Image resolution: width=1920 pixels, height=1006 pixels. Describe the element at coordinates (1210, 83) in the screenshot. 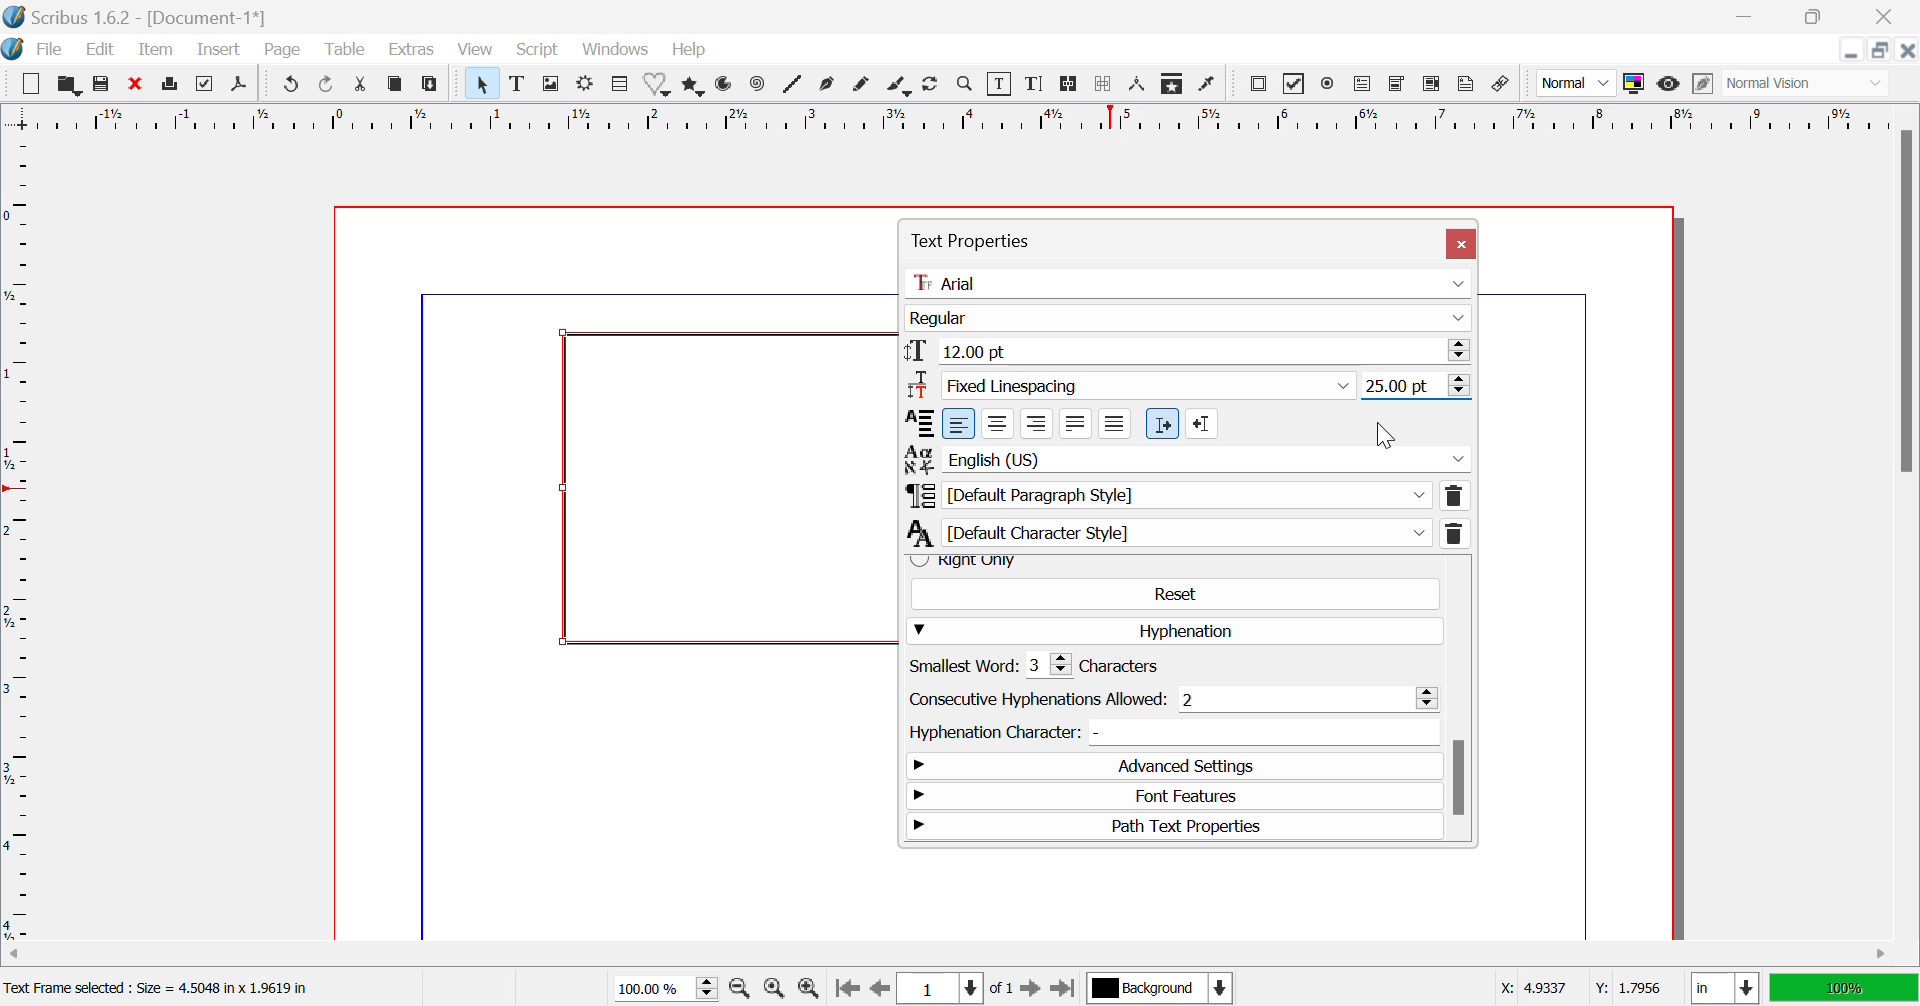

I see `Eyedropper` at that location.